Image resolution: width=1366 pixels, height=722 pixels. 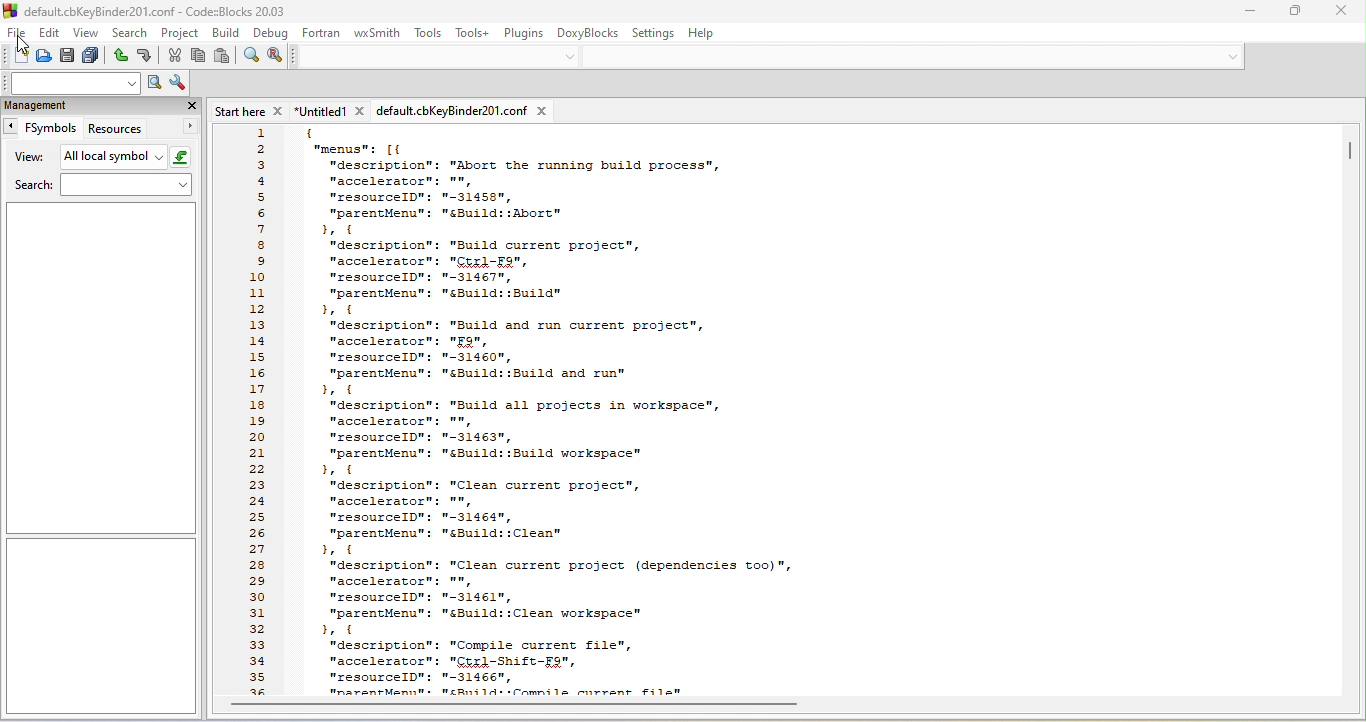 What do you see at coordinates (1233, 57) in the screenshot?
I see `down` at bounding box center [1233, 57].